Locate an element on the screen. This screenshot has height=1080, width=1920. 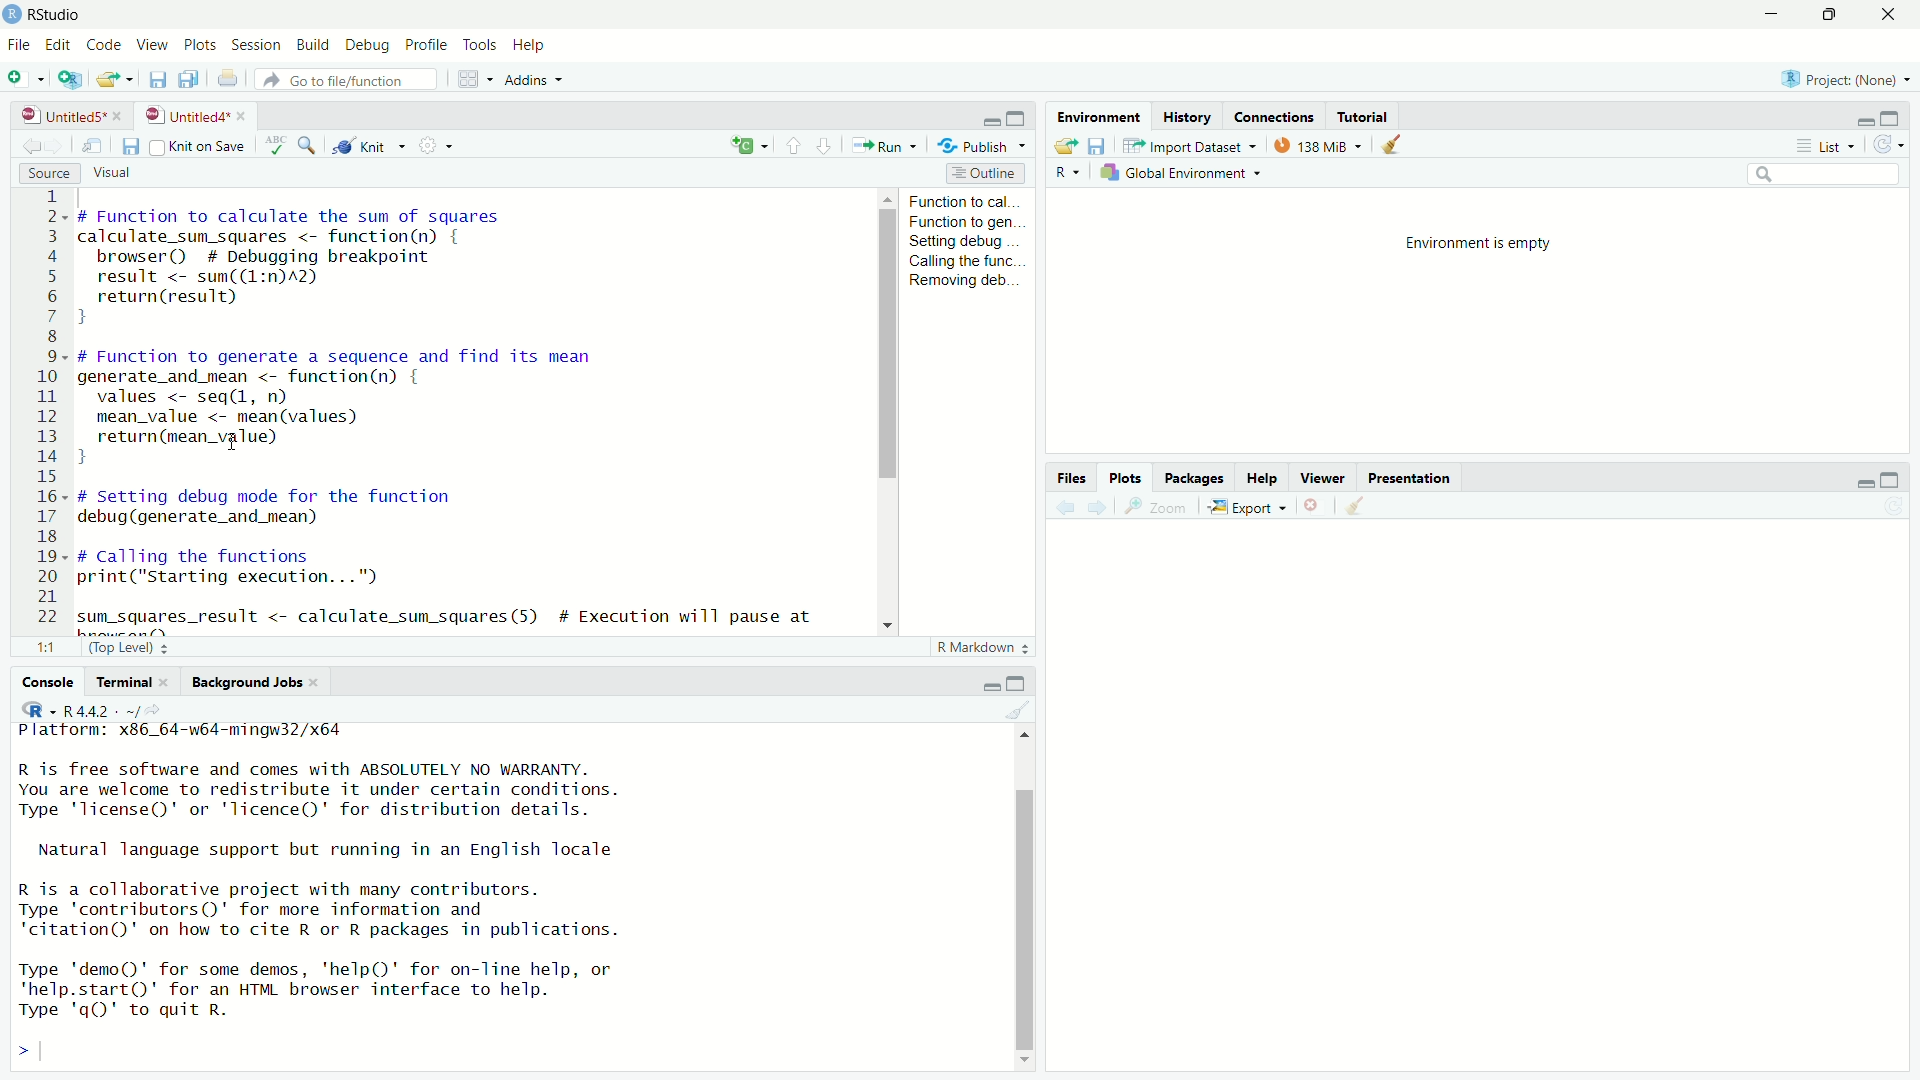
save current document is located at coordinates (129, 145).